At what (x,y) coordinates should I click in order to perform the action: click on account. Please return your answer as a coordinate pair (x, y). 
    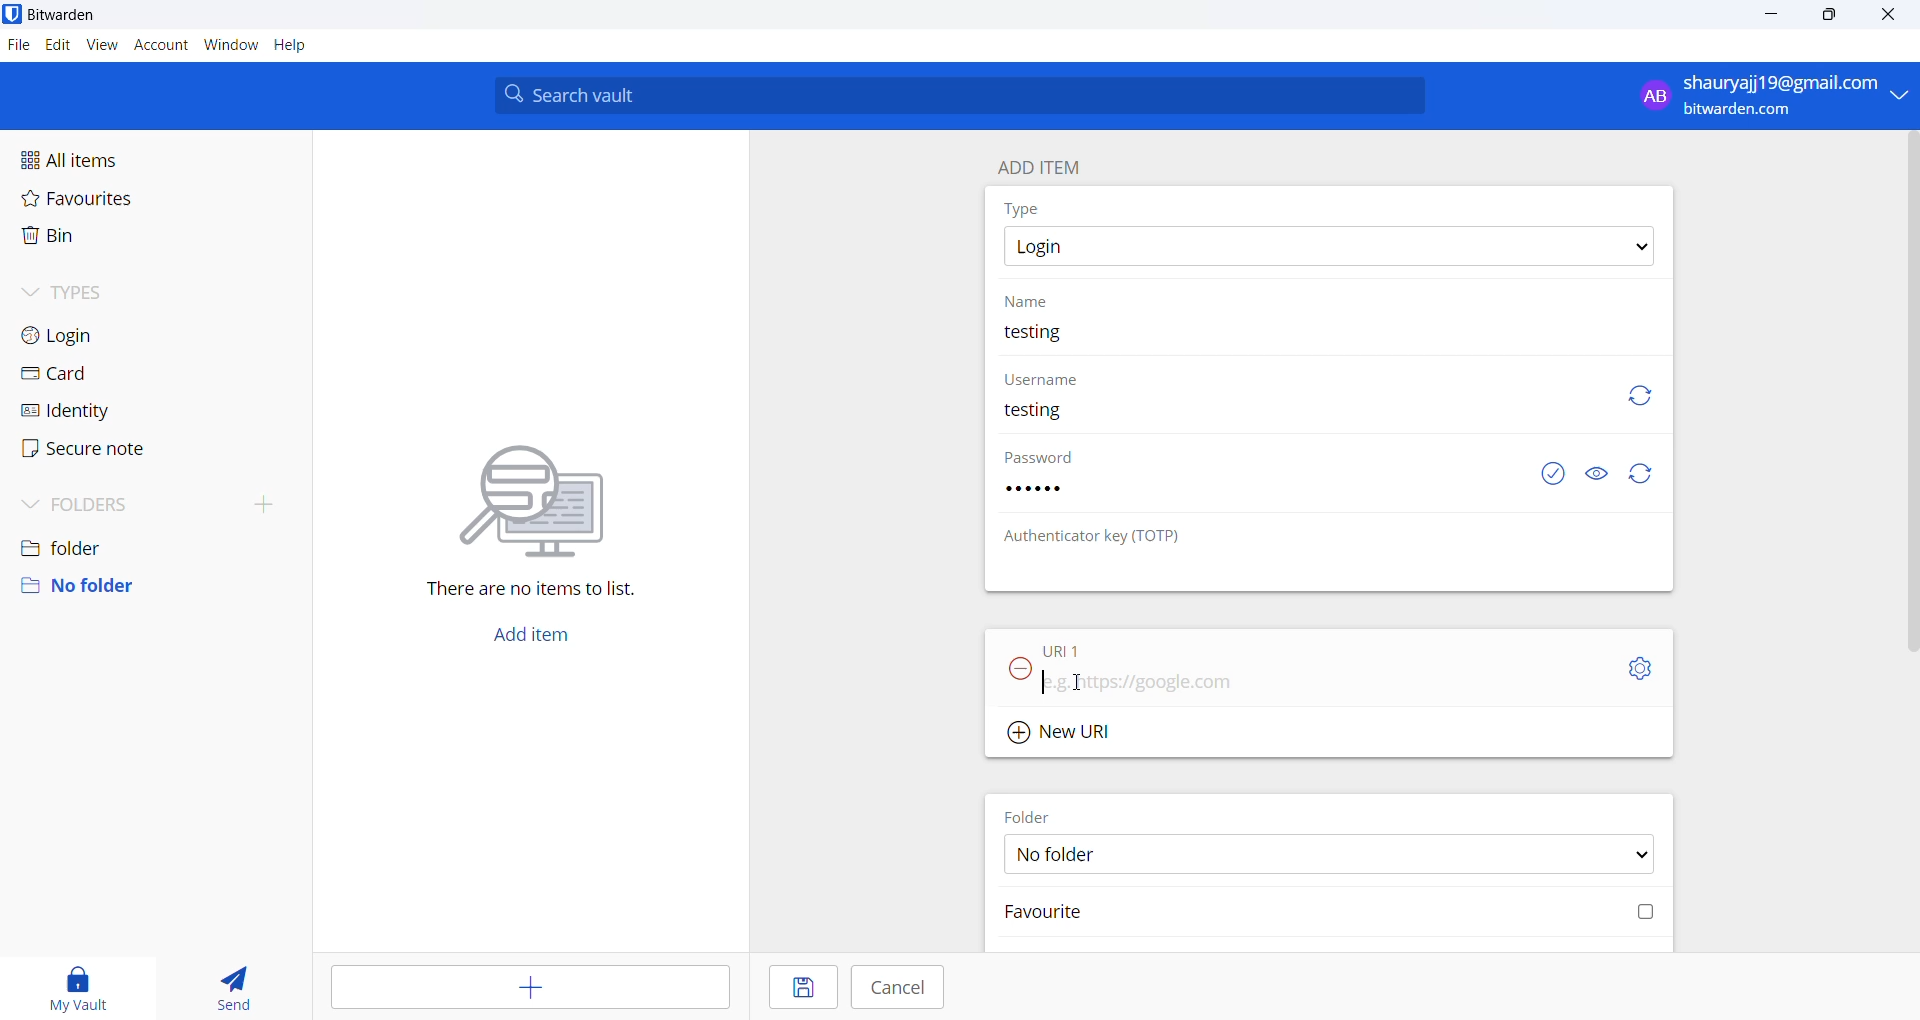
    Looking at the image, I should click on (159, 46).